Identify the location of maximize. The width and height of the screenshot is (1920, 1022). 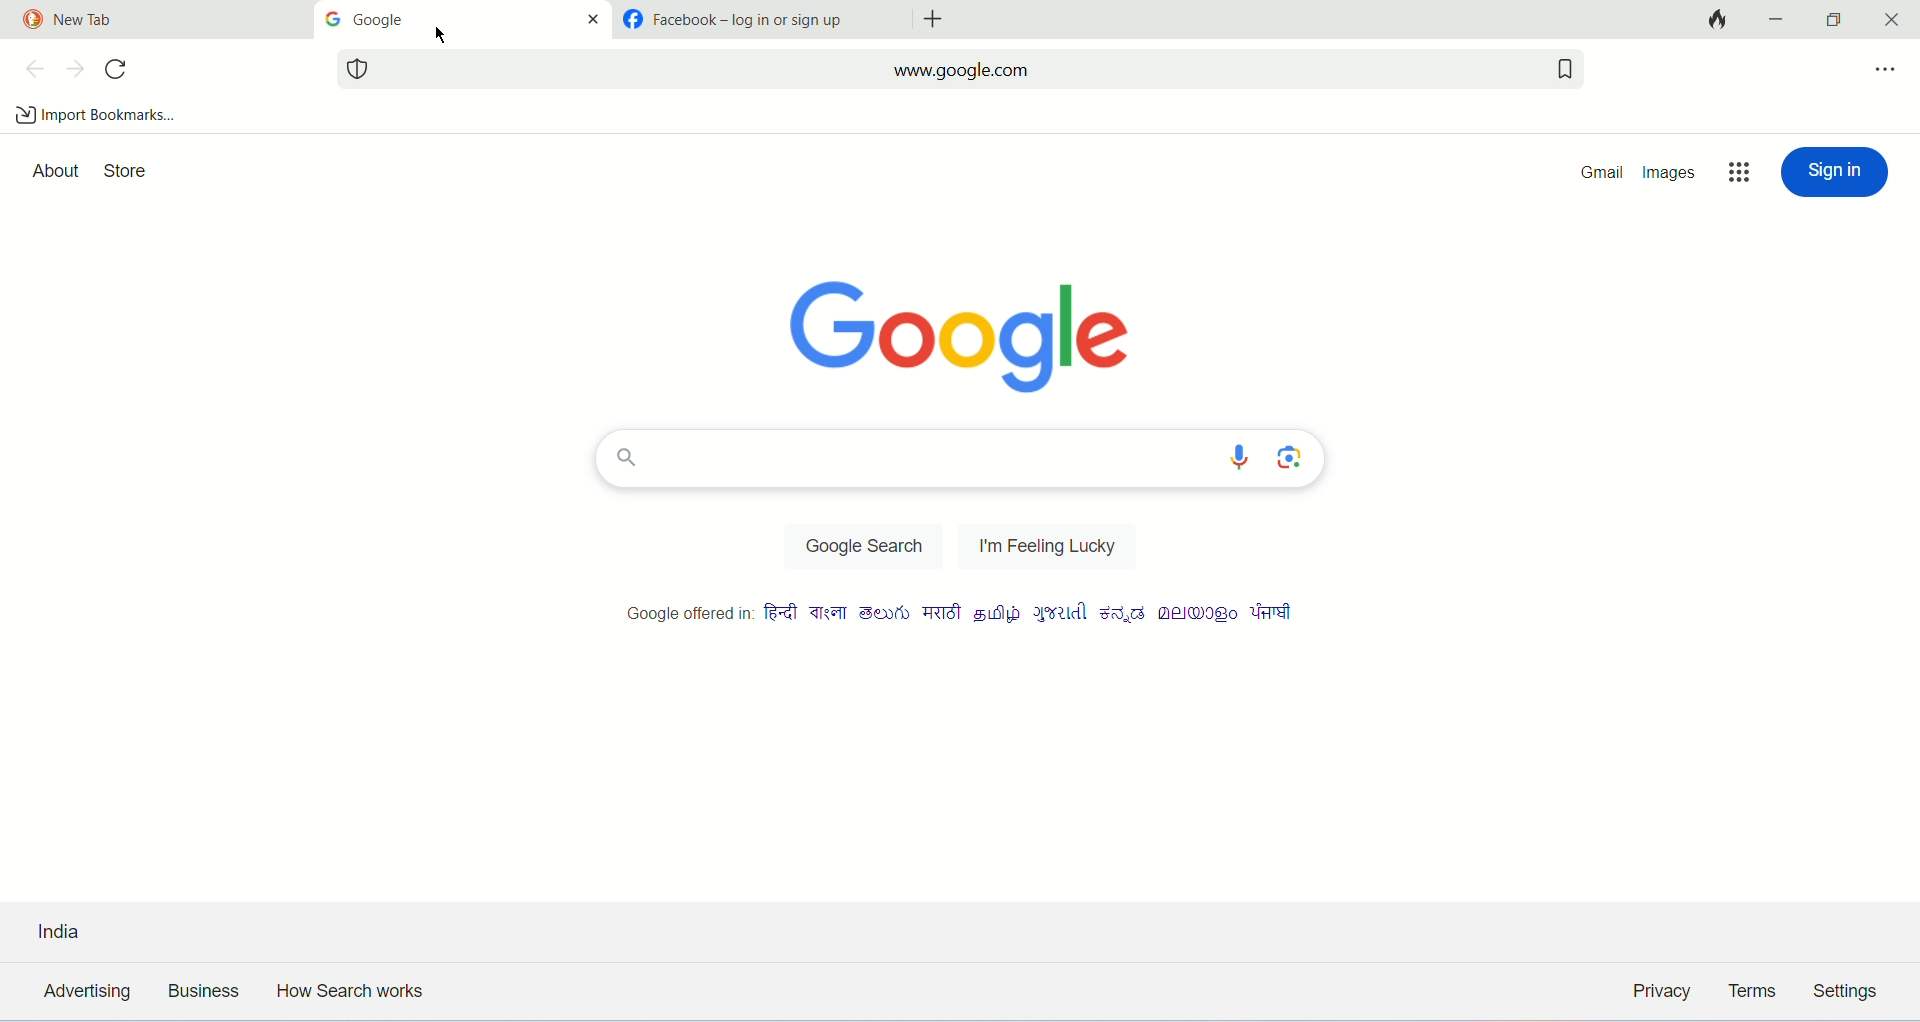
(1832, 21).